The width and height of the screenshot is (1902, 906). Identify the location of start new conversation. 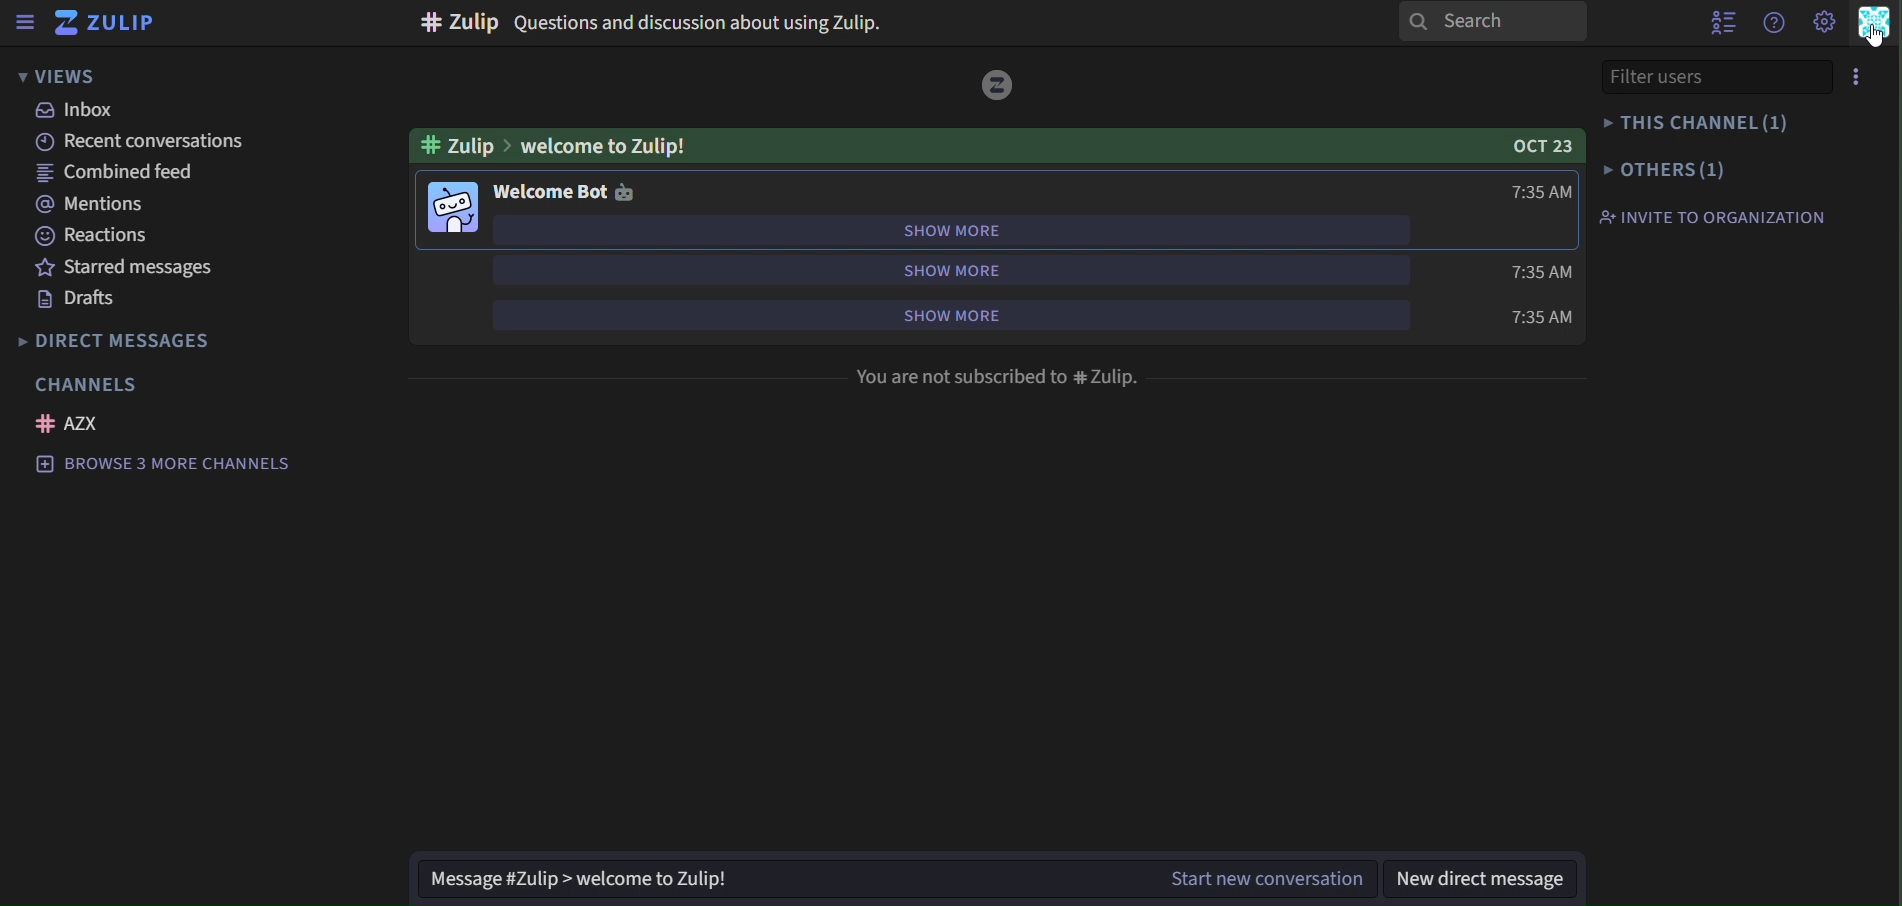
(897, 880).